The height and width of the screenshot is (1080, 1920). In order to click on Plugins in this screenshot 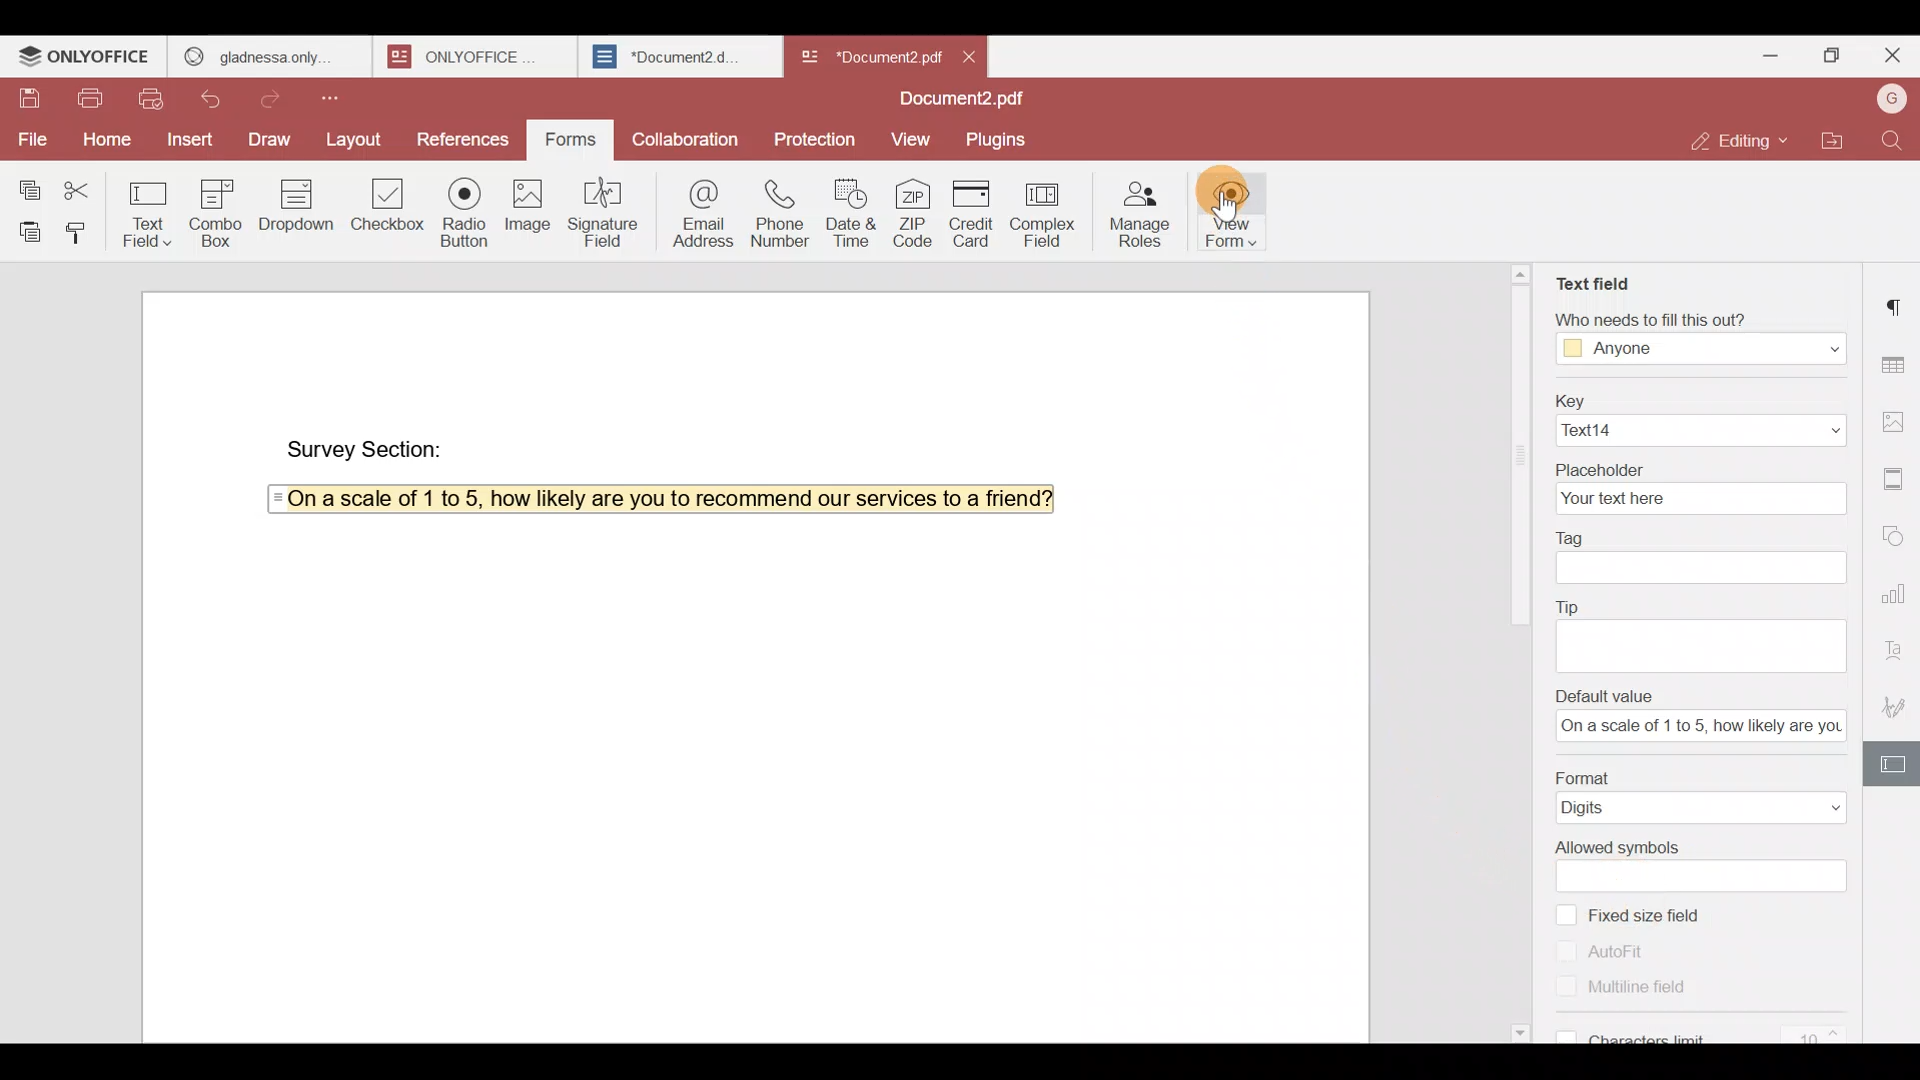, I will do `click(997, 138)`.